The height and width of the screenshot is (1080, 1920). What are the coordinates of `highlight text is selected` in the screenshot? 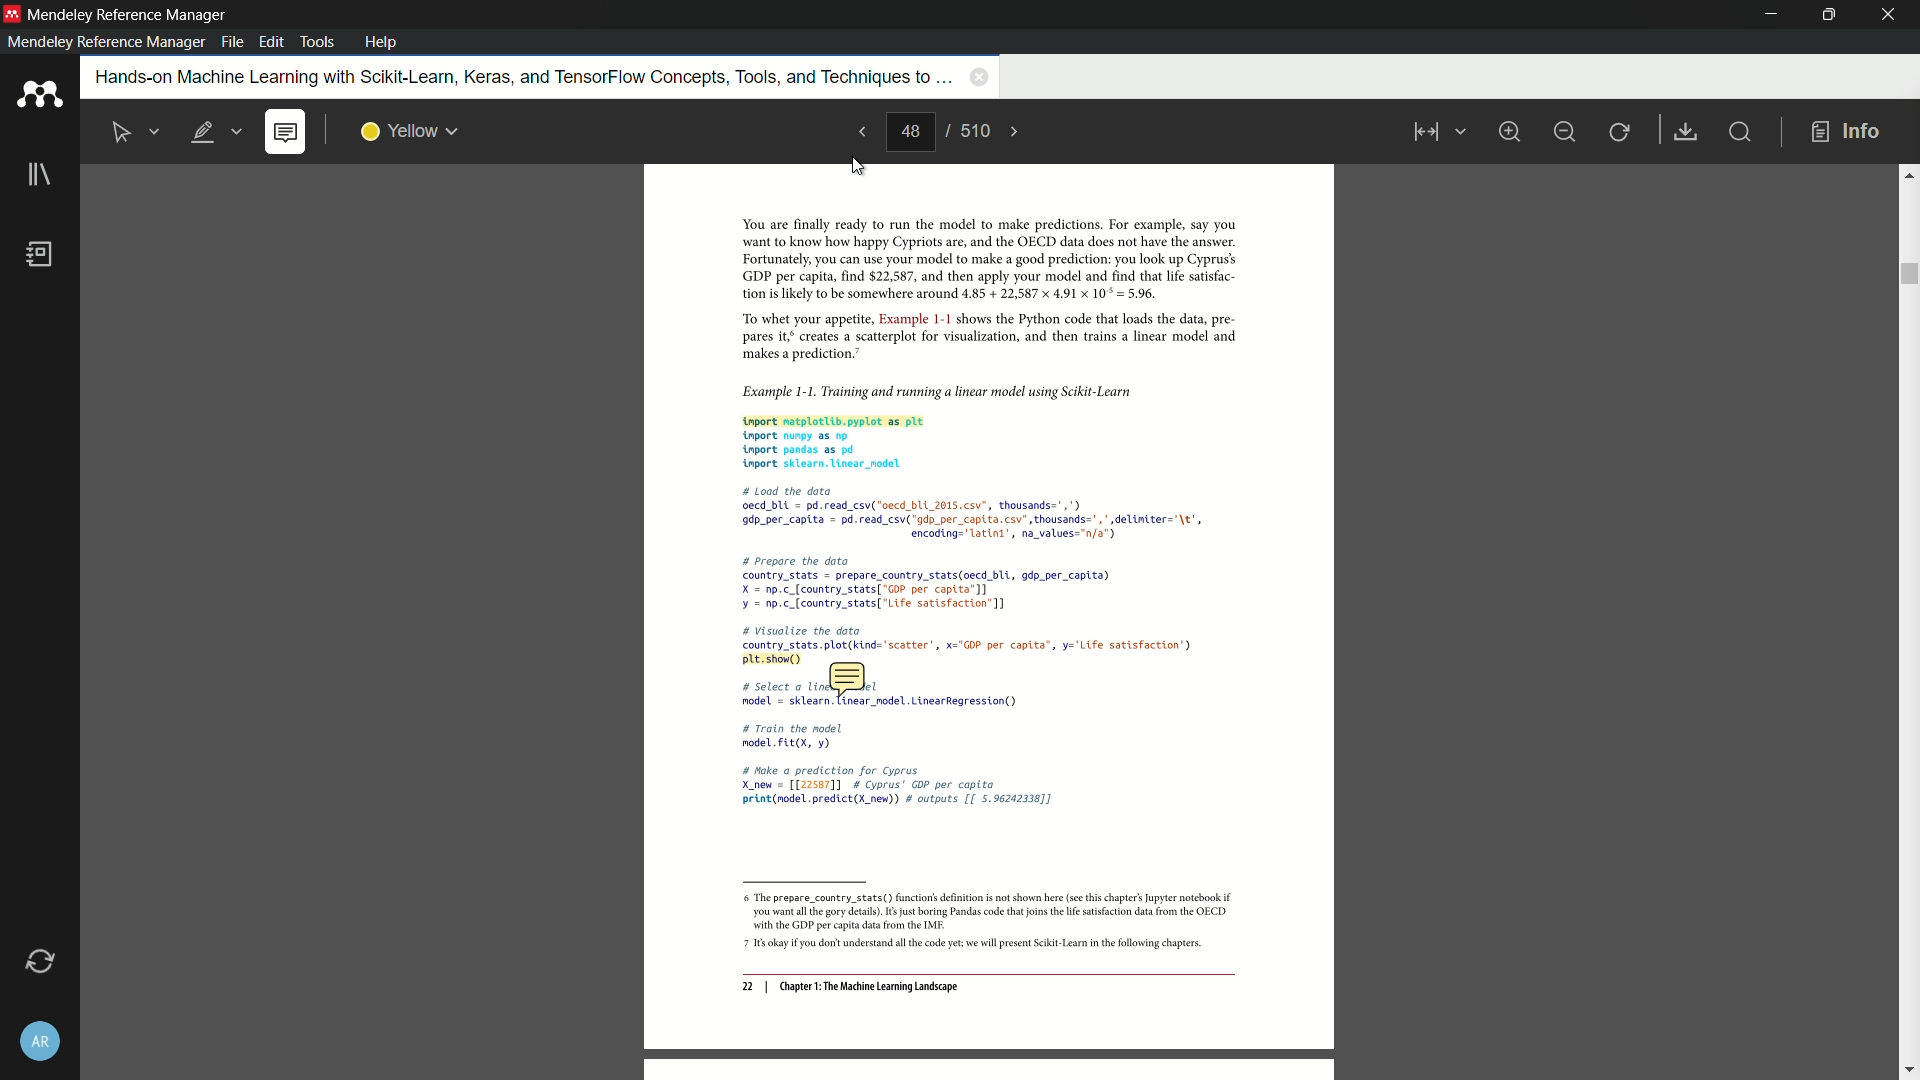 It's located at (215, 133).